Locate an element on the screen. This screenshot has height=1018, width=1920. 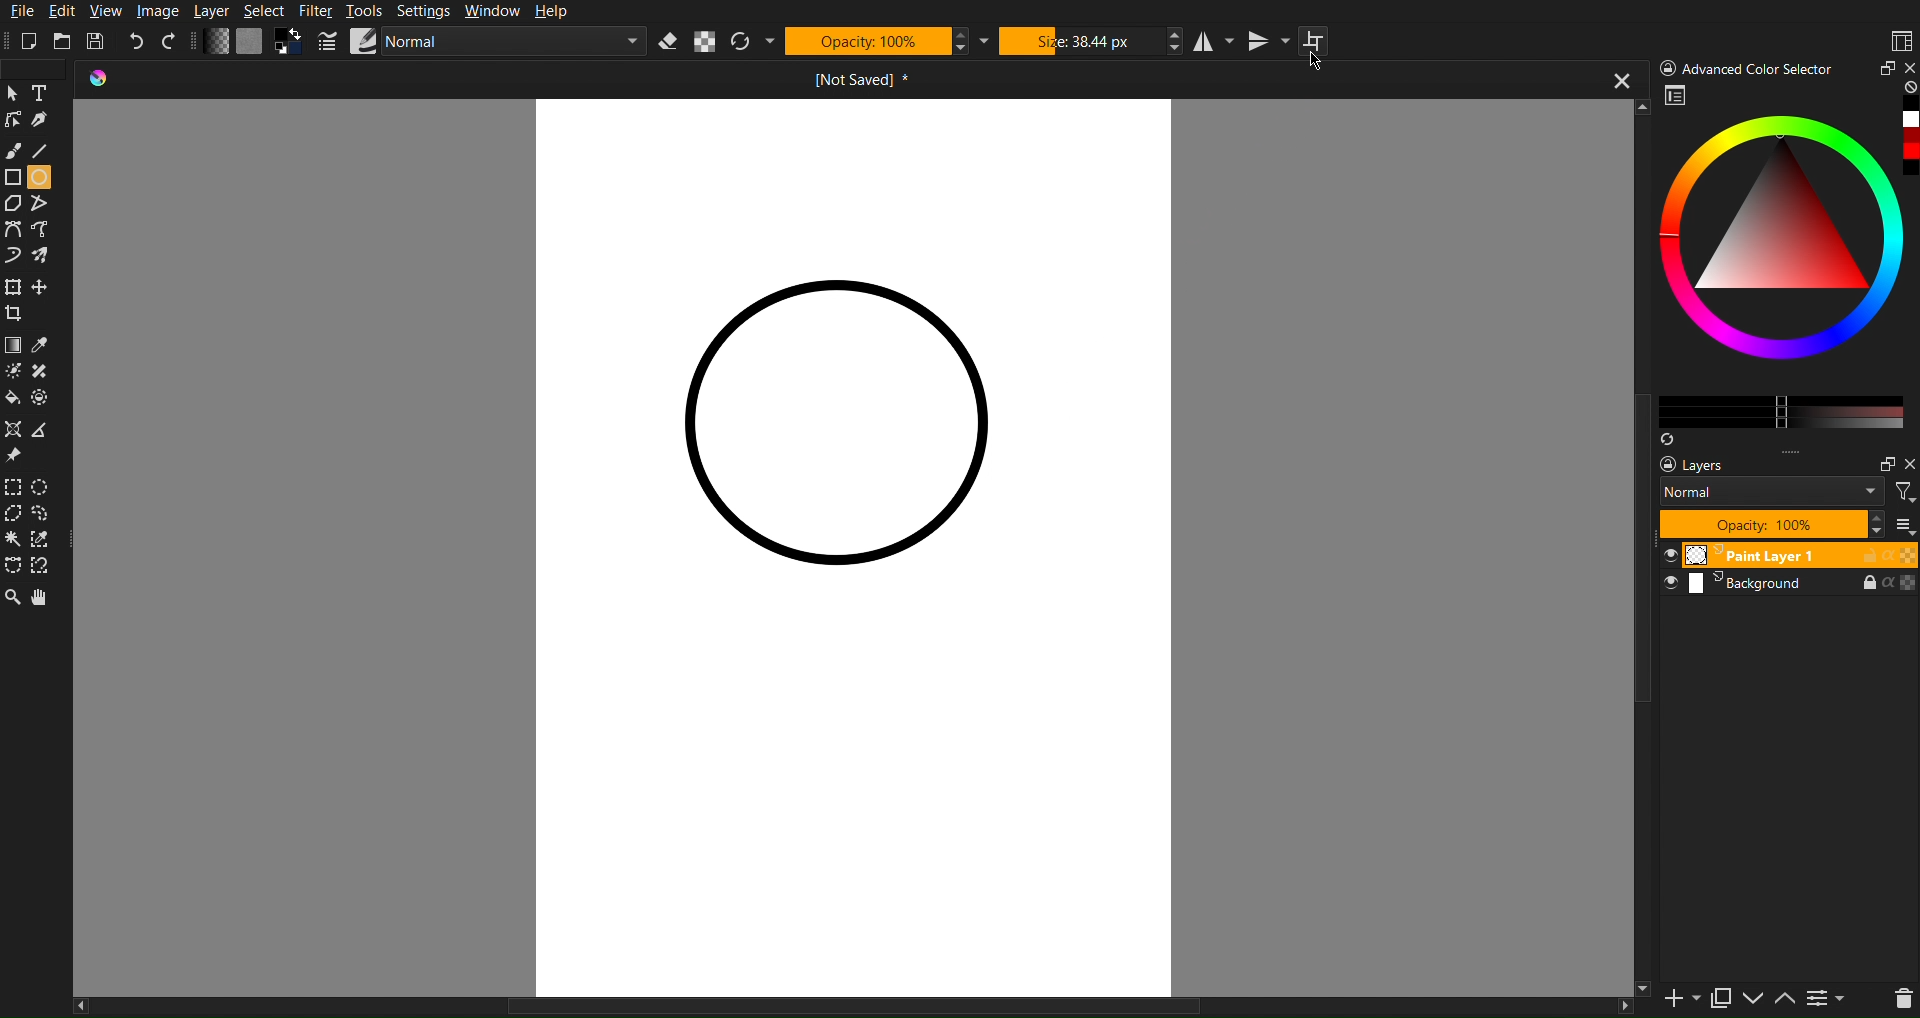
Undo is located at coordinates (135, 44).